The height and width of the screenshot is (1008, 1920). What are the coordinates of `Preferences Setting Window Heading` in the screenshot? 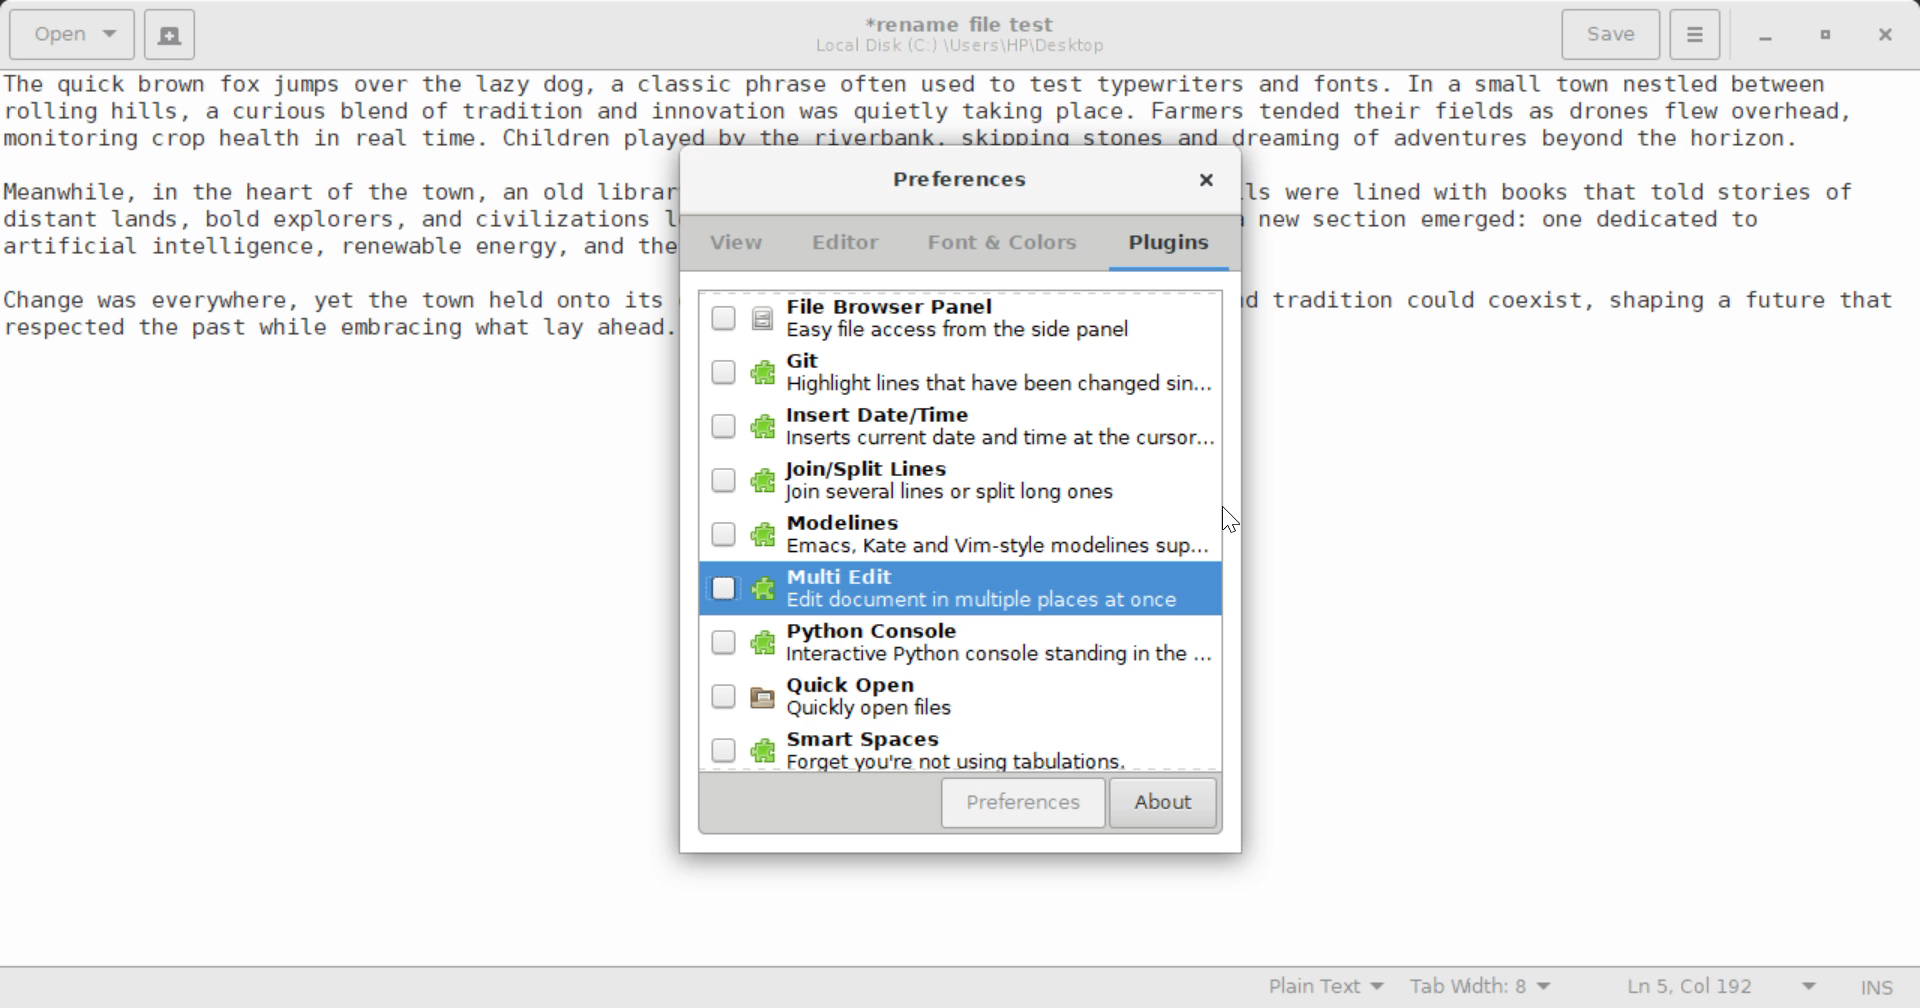 It's located at (959, 179).